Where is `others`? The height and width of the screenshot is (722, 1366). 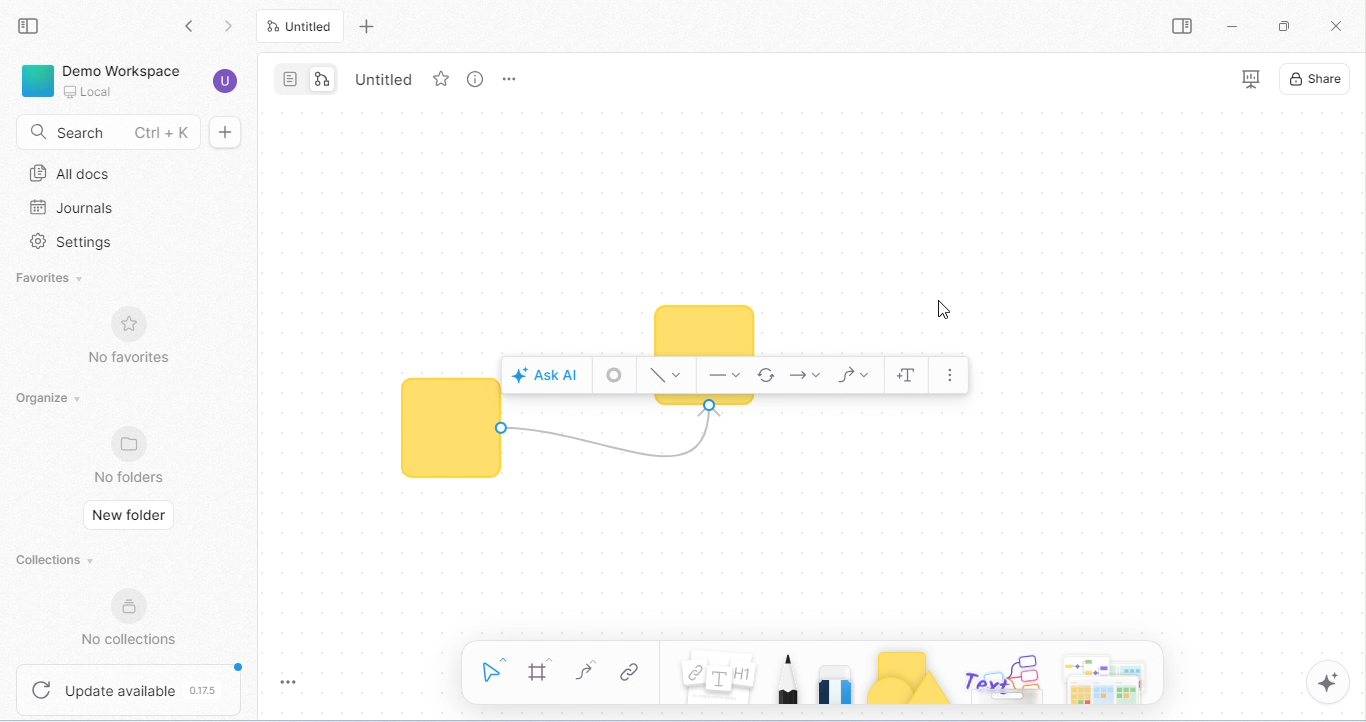
others is located at coordinates (1006, 678).